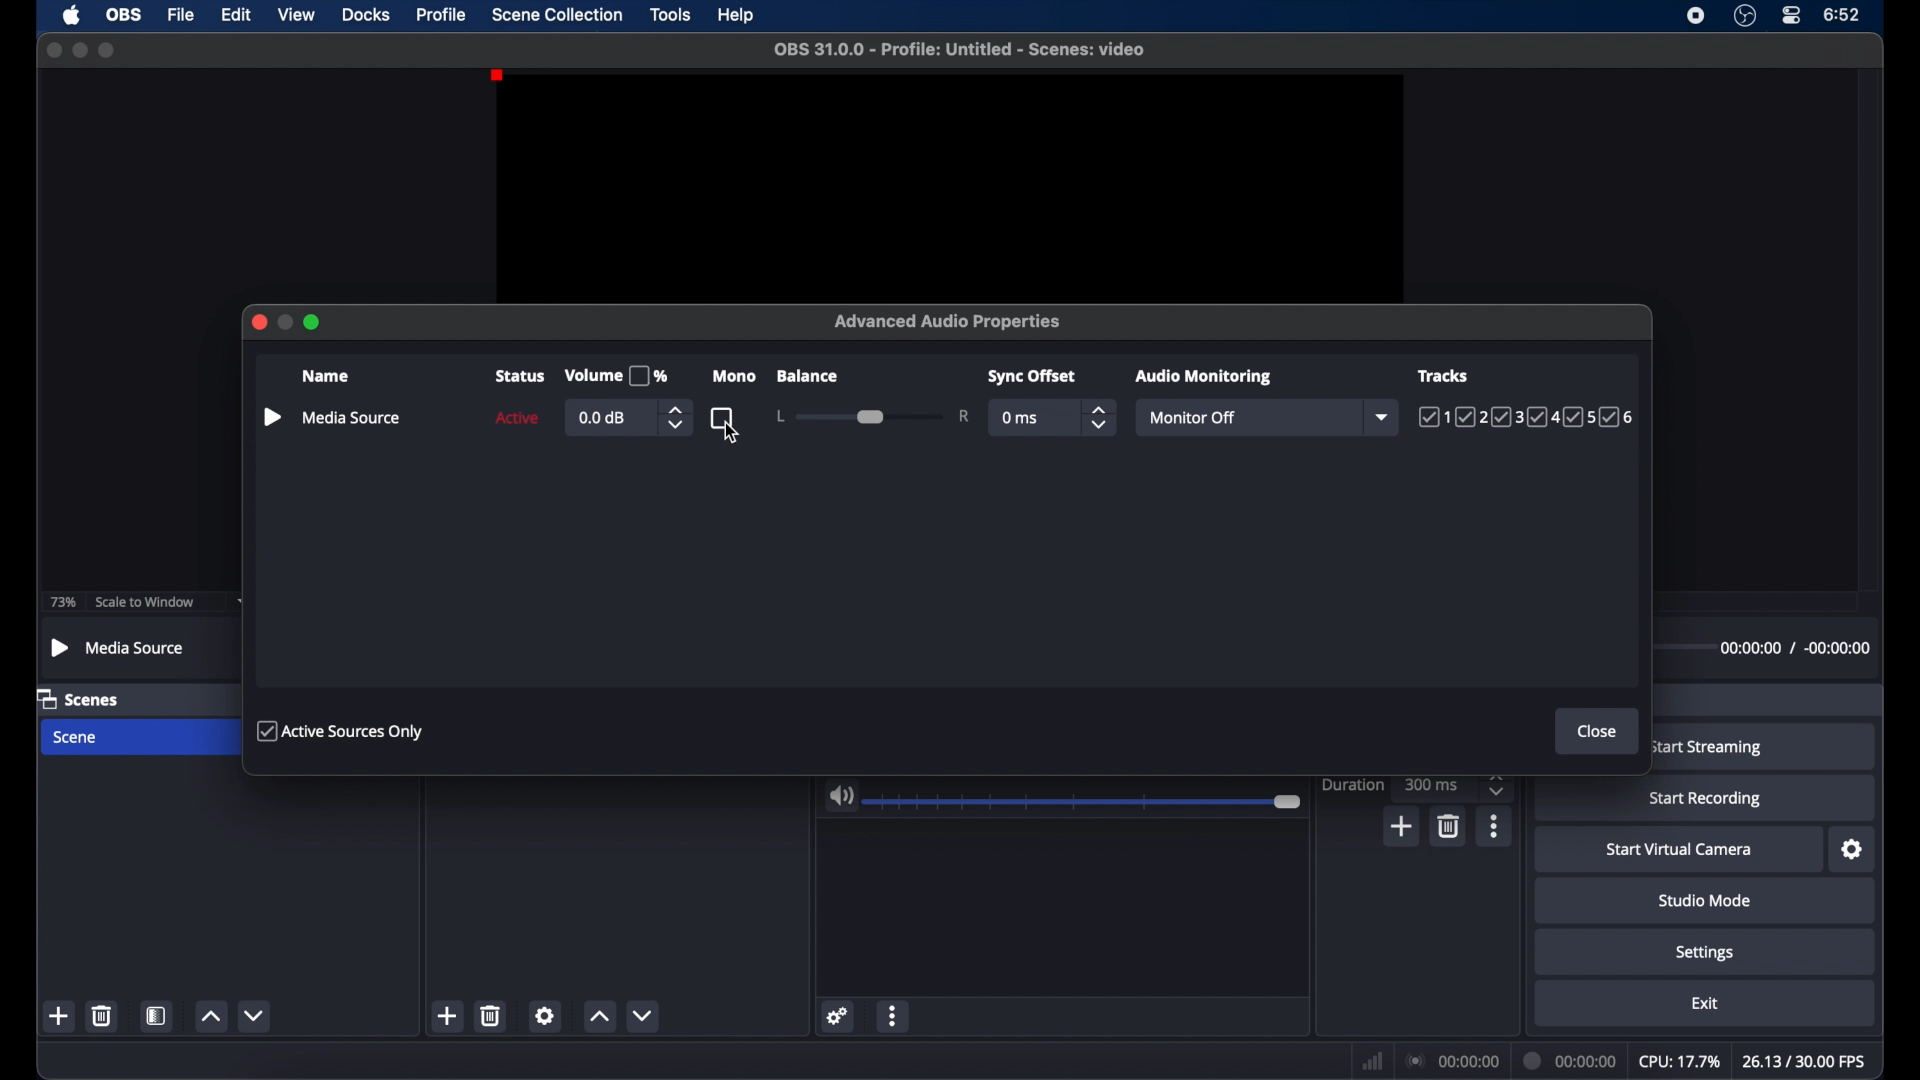 This screenshot has width=1920, height=1080. What do you see at coordinates (644, 1016) in the screenshot?
I see `decrement` at bounding box center [644, 1016].